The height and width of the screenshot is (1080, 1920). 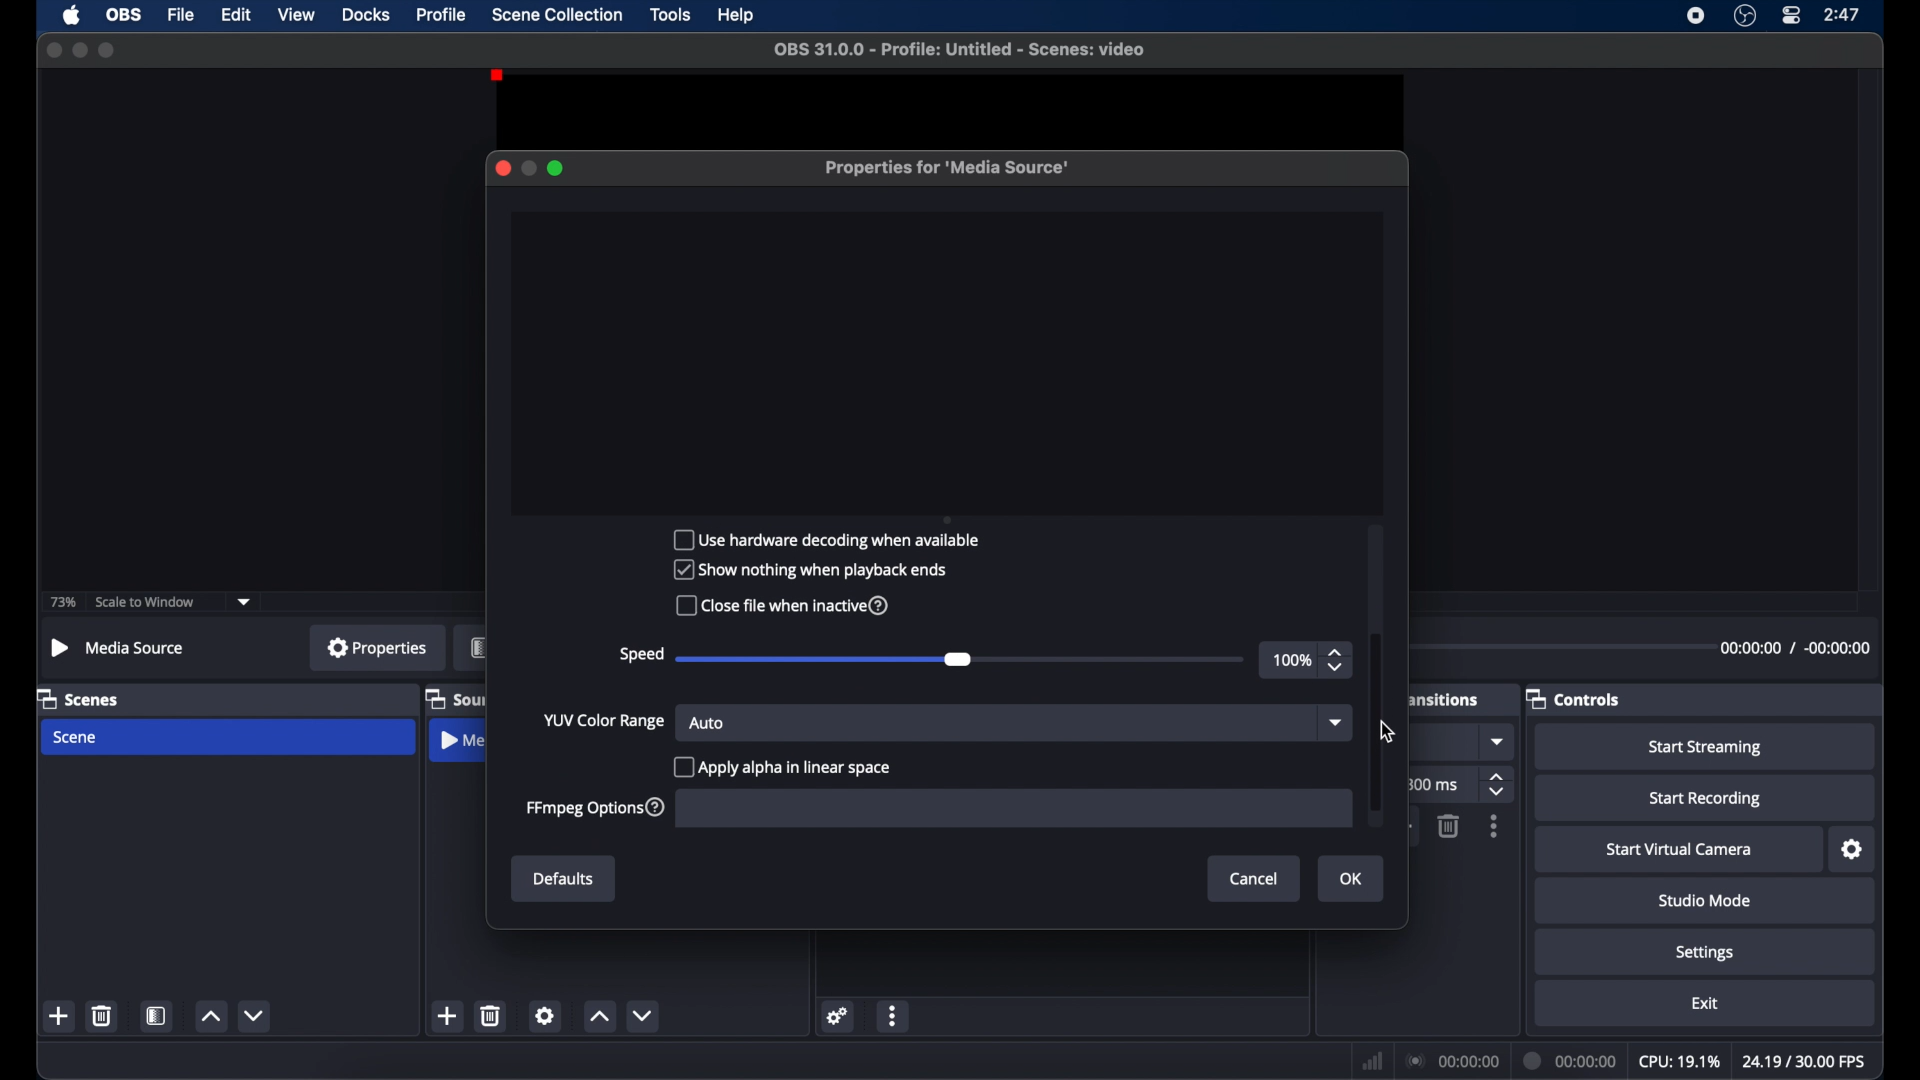 What do you see at coordinates (641, 655) in the screenshot?
I see `speed` at bounding box center [641, 655].